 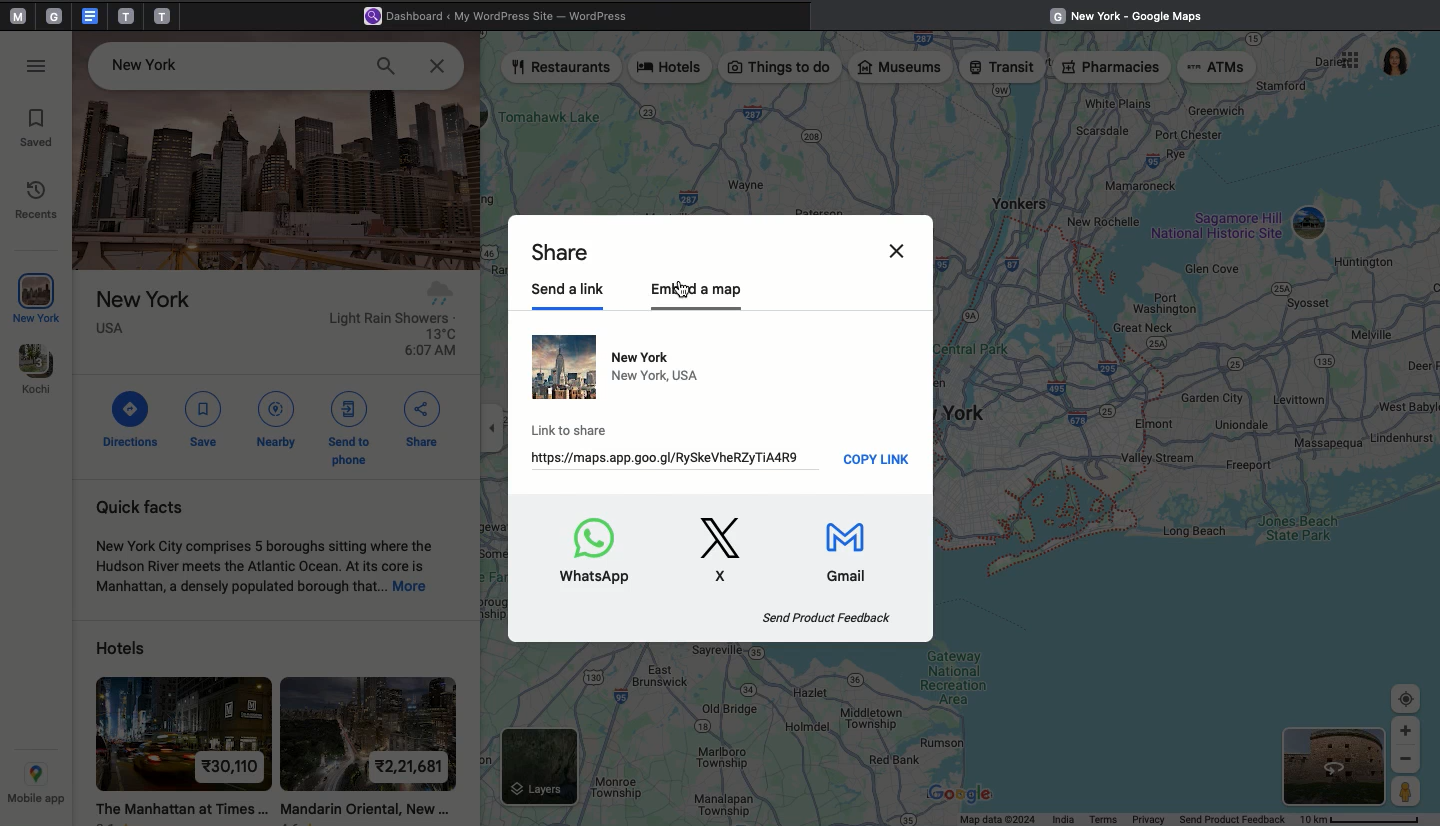 What do you see at coordinates (370, 736) in the screenshot?
I see `hotel 2` at bounding box center [370, 736].